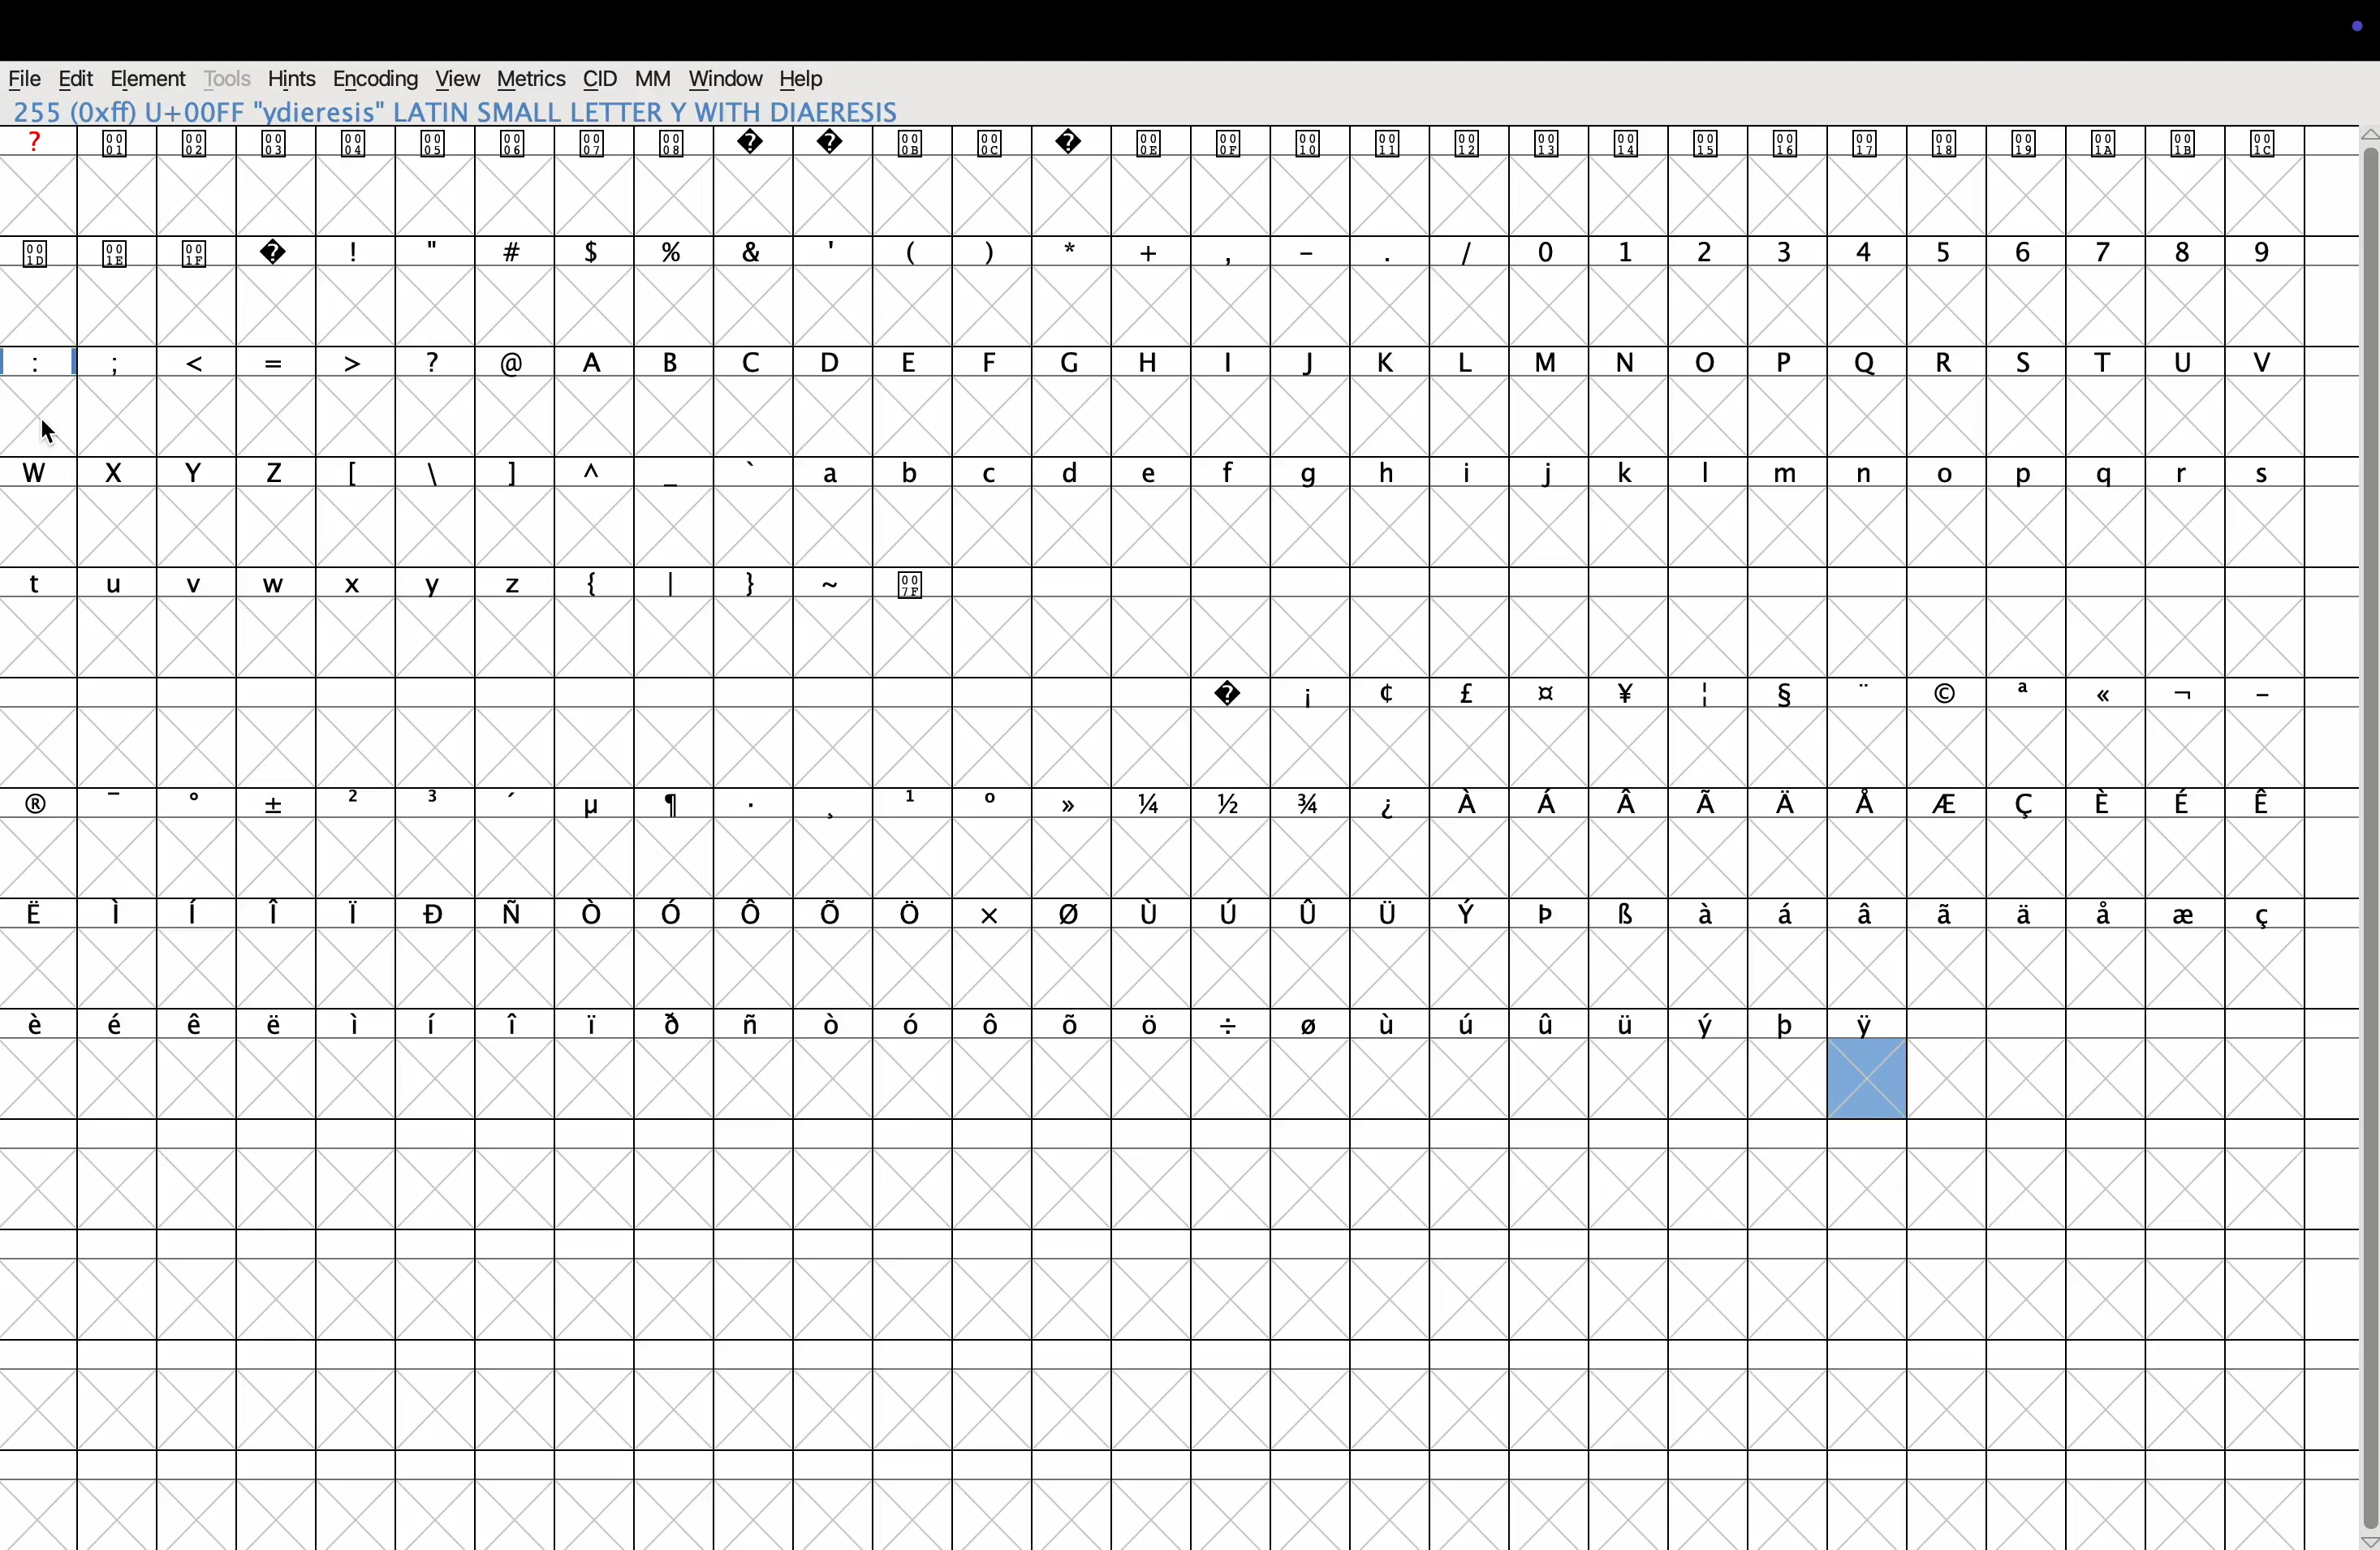 The width and height of the screenshot is (2380, 1550). Describe the element at coordinates (909, 403) in the screenshot. I see `E` at that location.